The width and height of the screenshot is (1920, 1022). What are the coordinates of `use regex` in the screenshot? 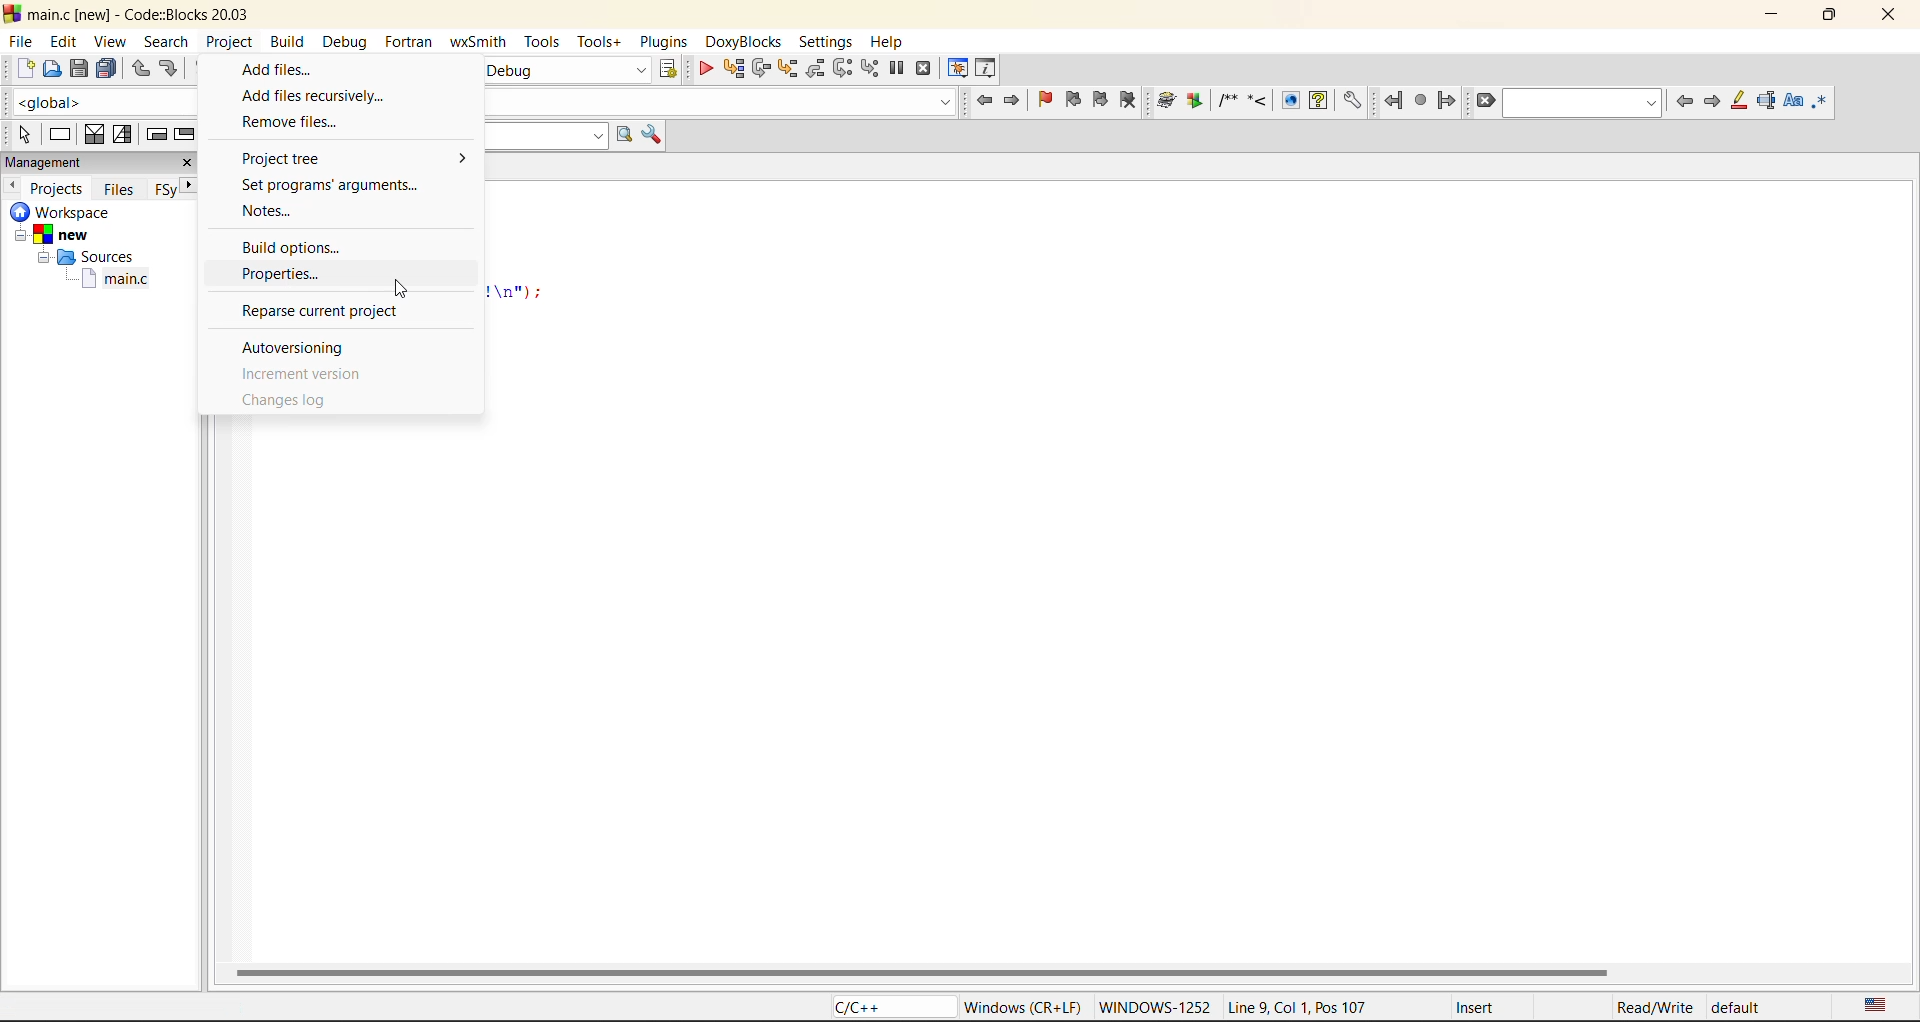 It's located at (1823, 102).